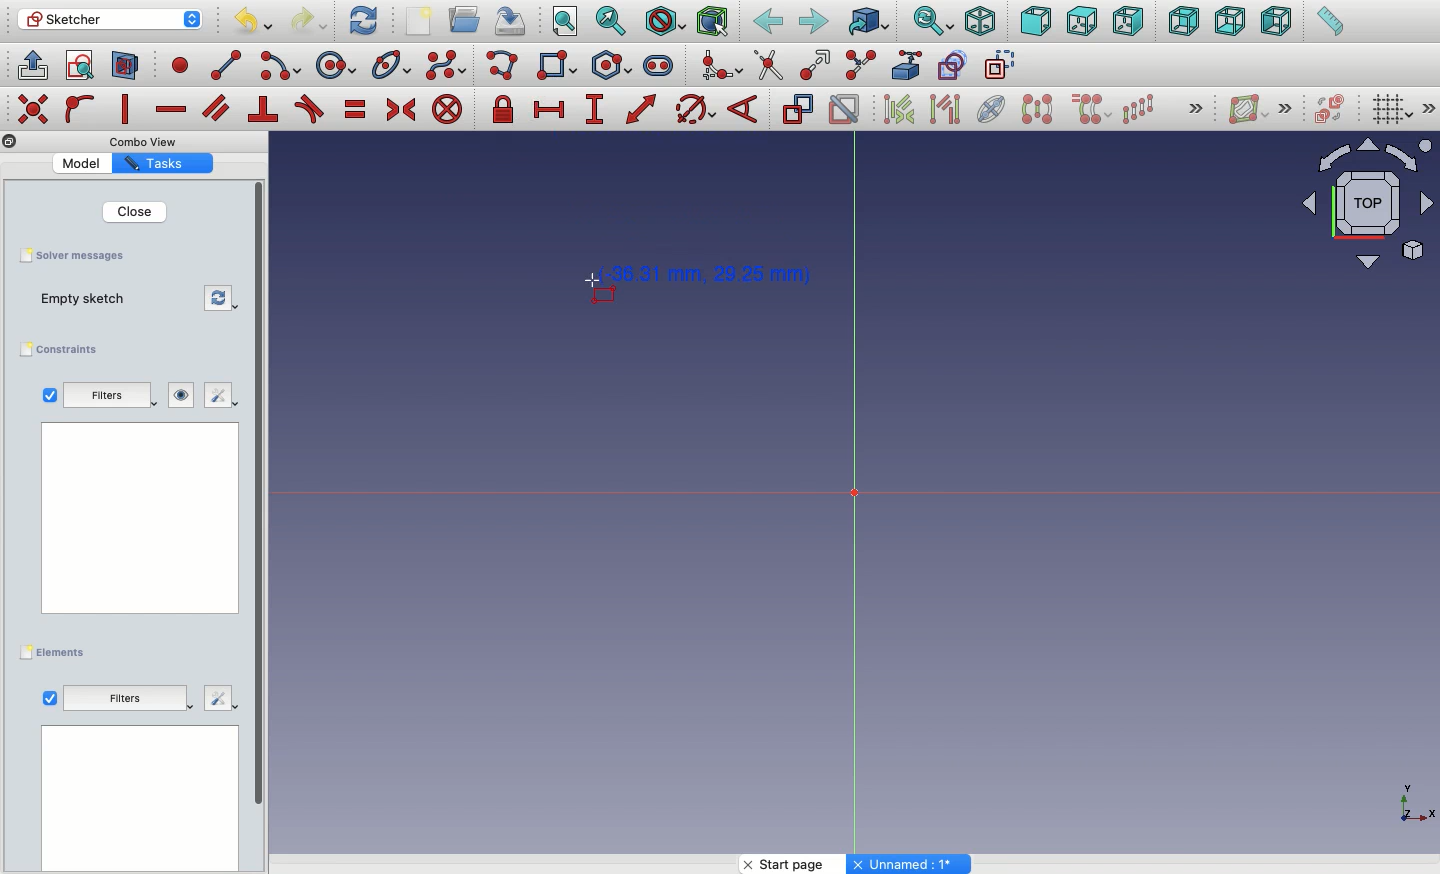  What do you see at coordinates (992, 107) in the screenshot?
I see `Internal geometry ` at bounding box center [992, 107].